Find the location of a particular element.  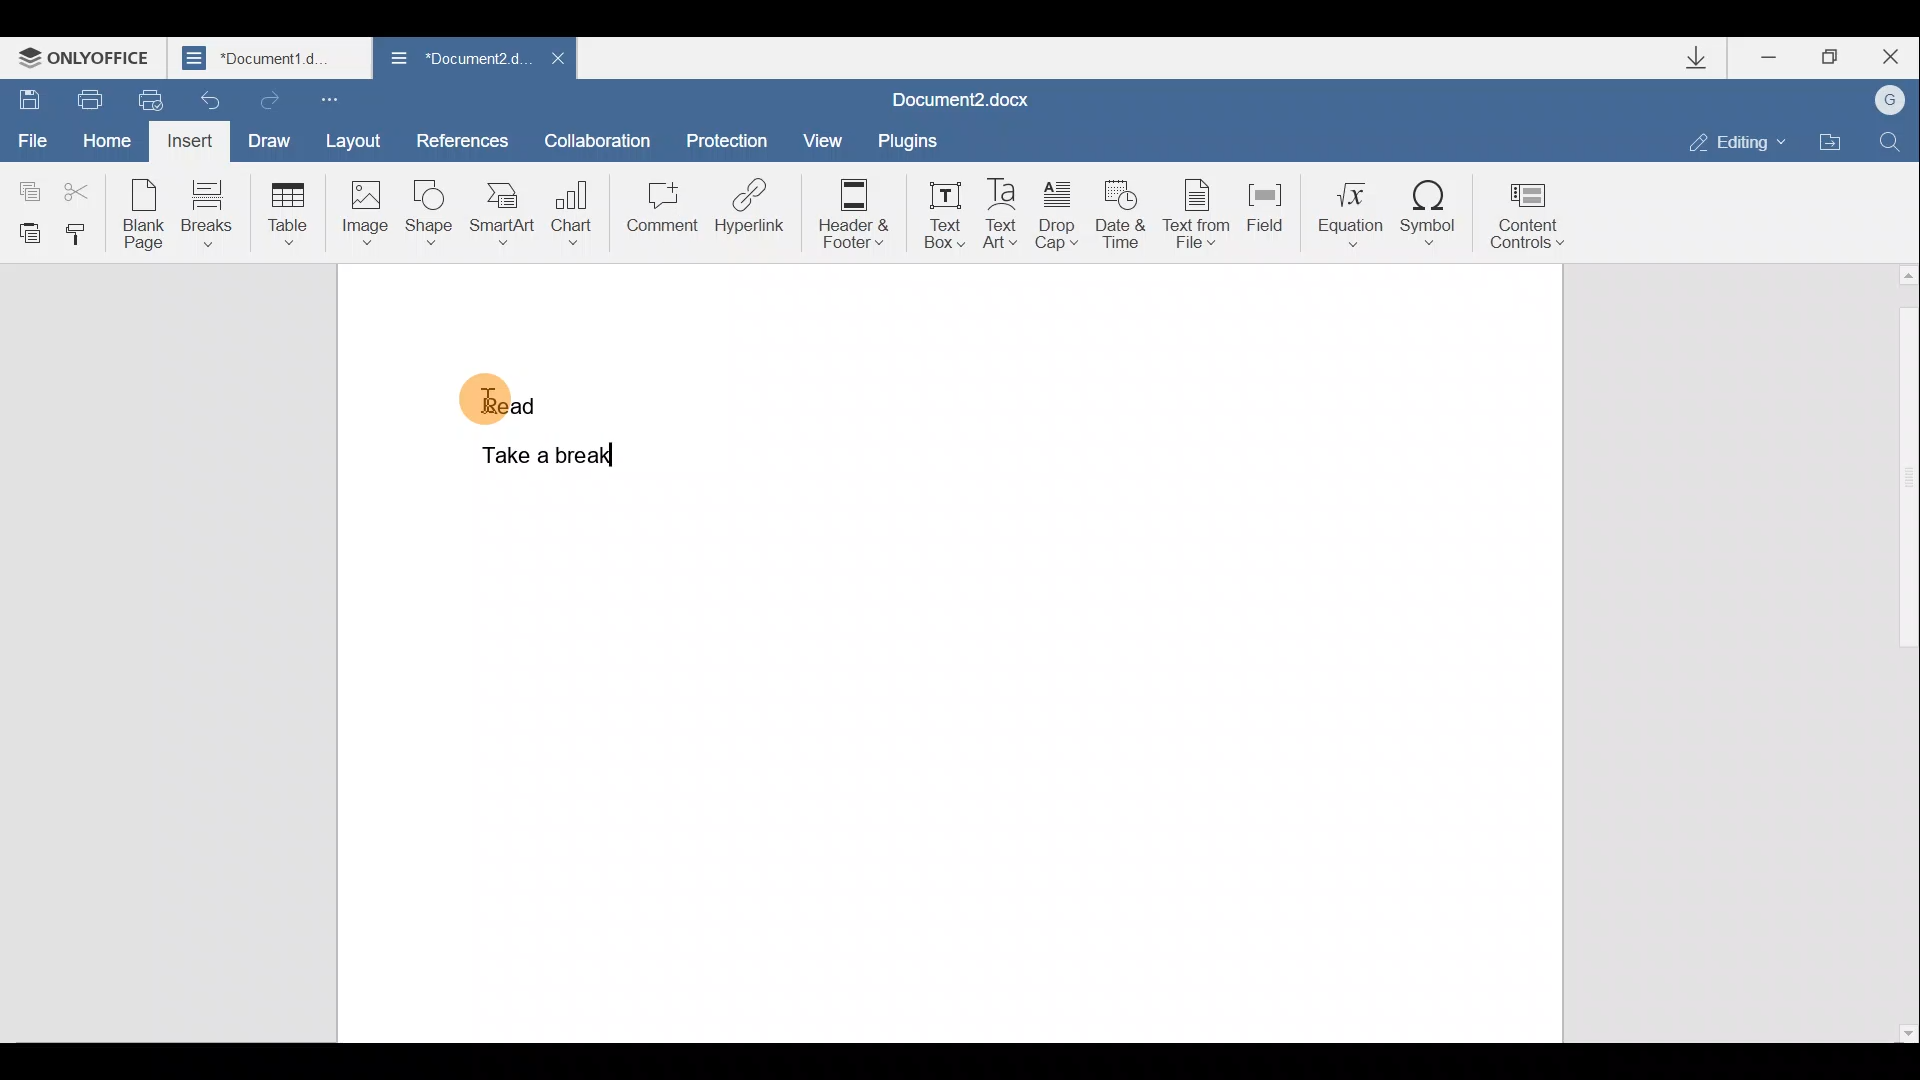

Text Art is located at coordinates (1002, 215).